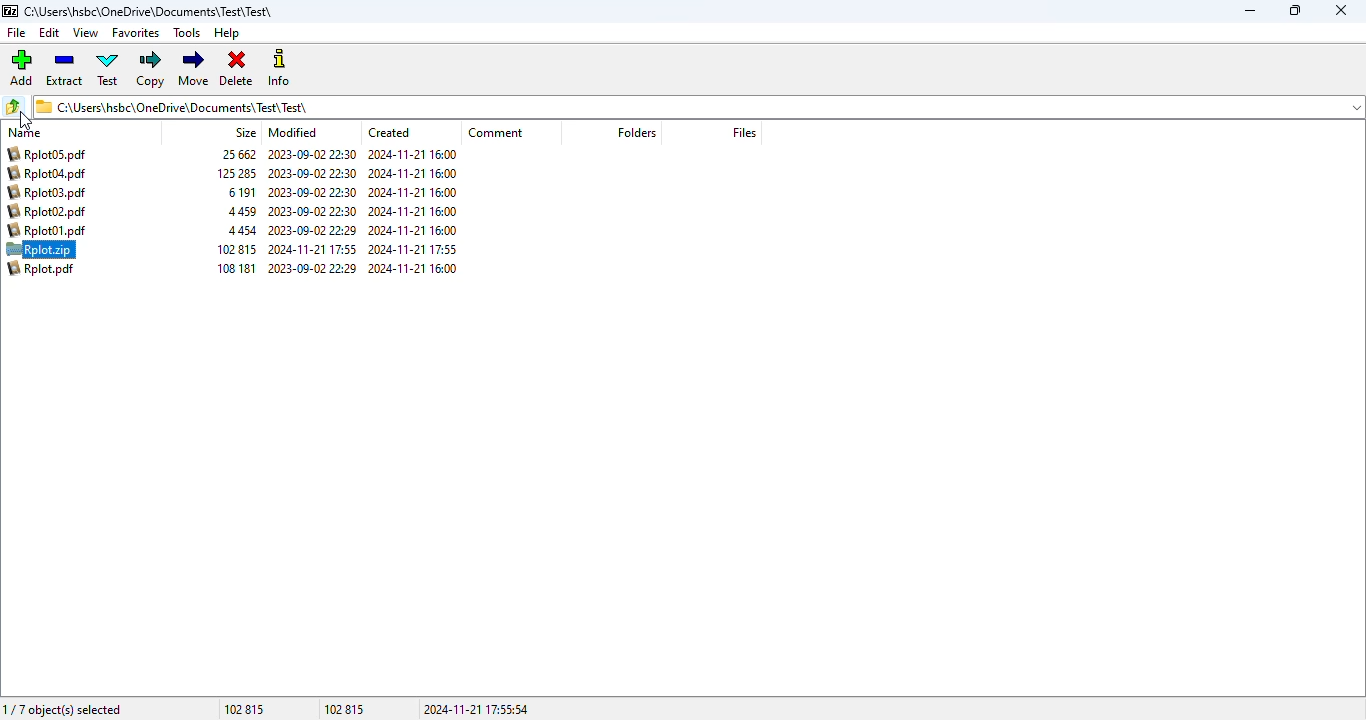 The width and height of the screenshot is (1366, 720). What do you see at coordinates (1340, 10) in the screenshot?
I see `close` at bounding box center [1340, 10].